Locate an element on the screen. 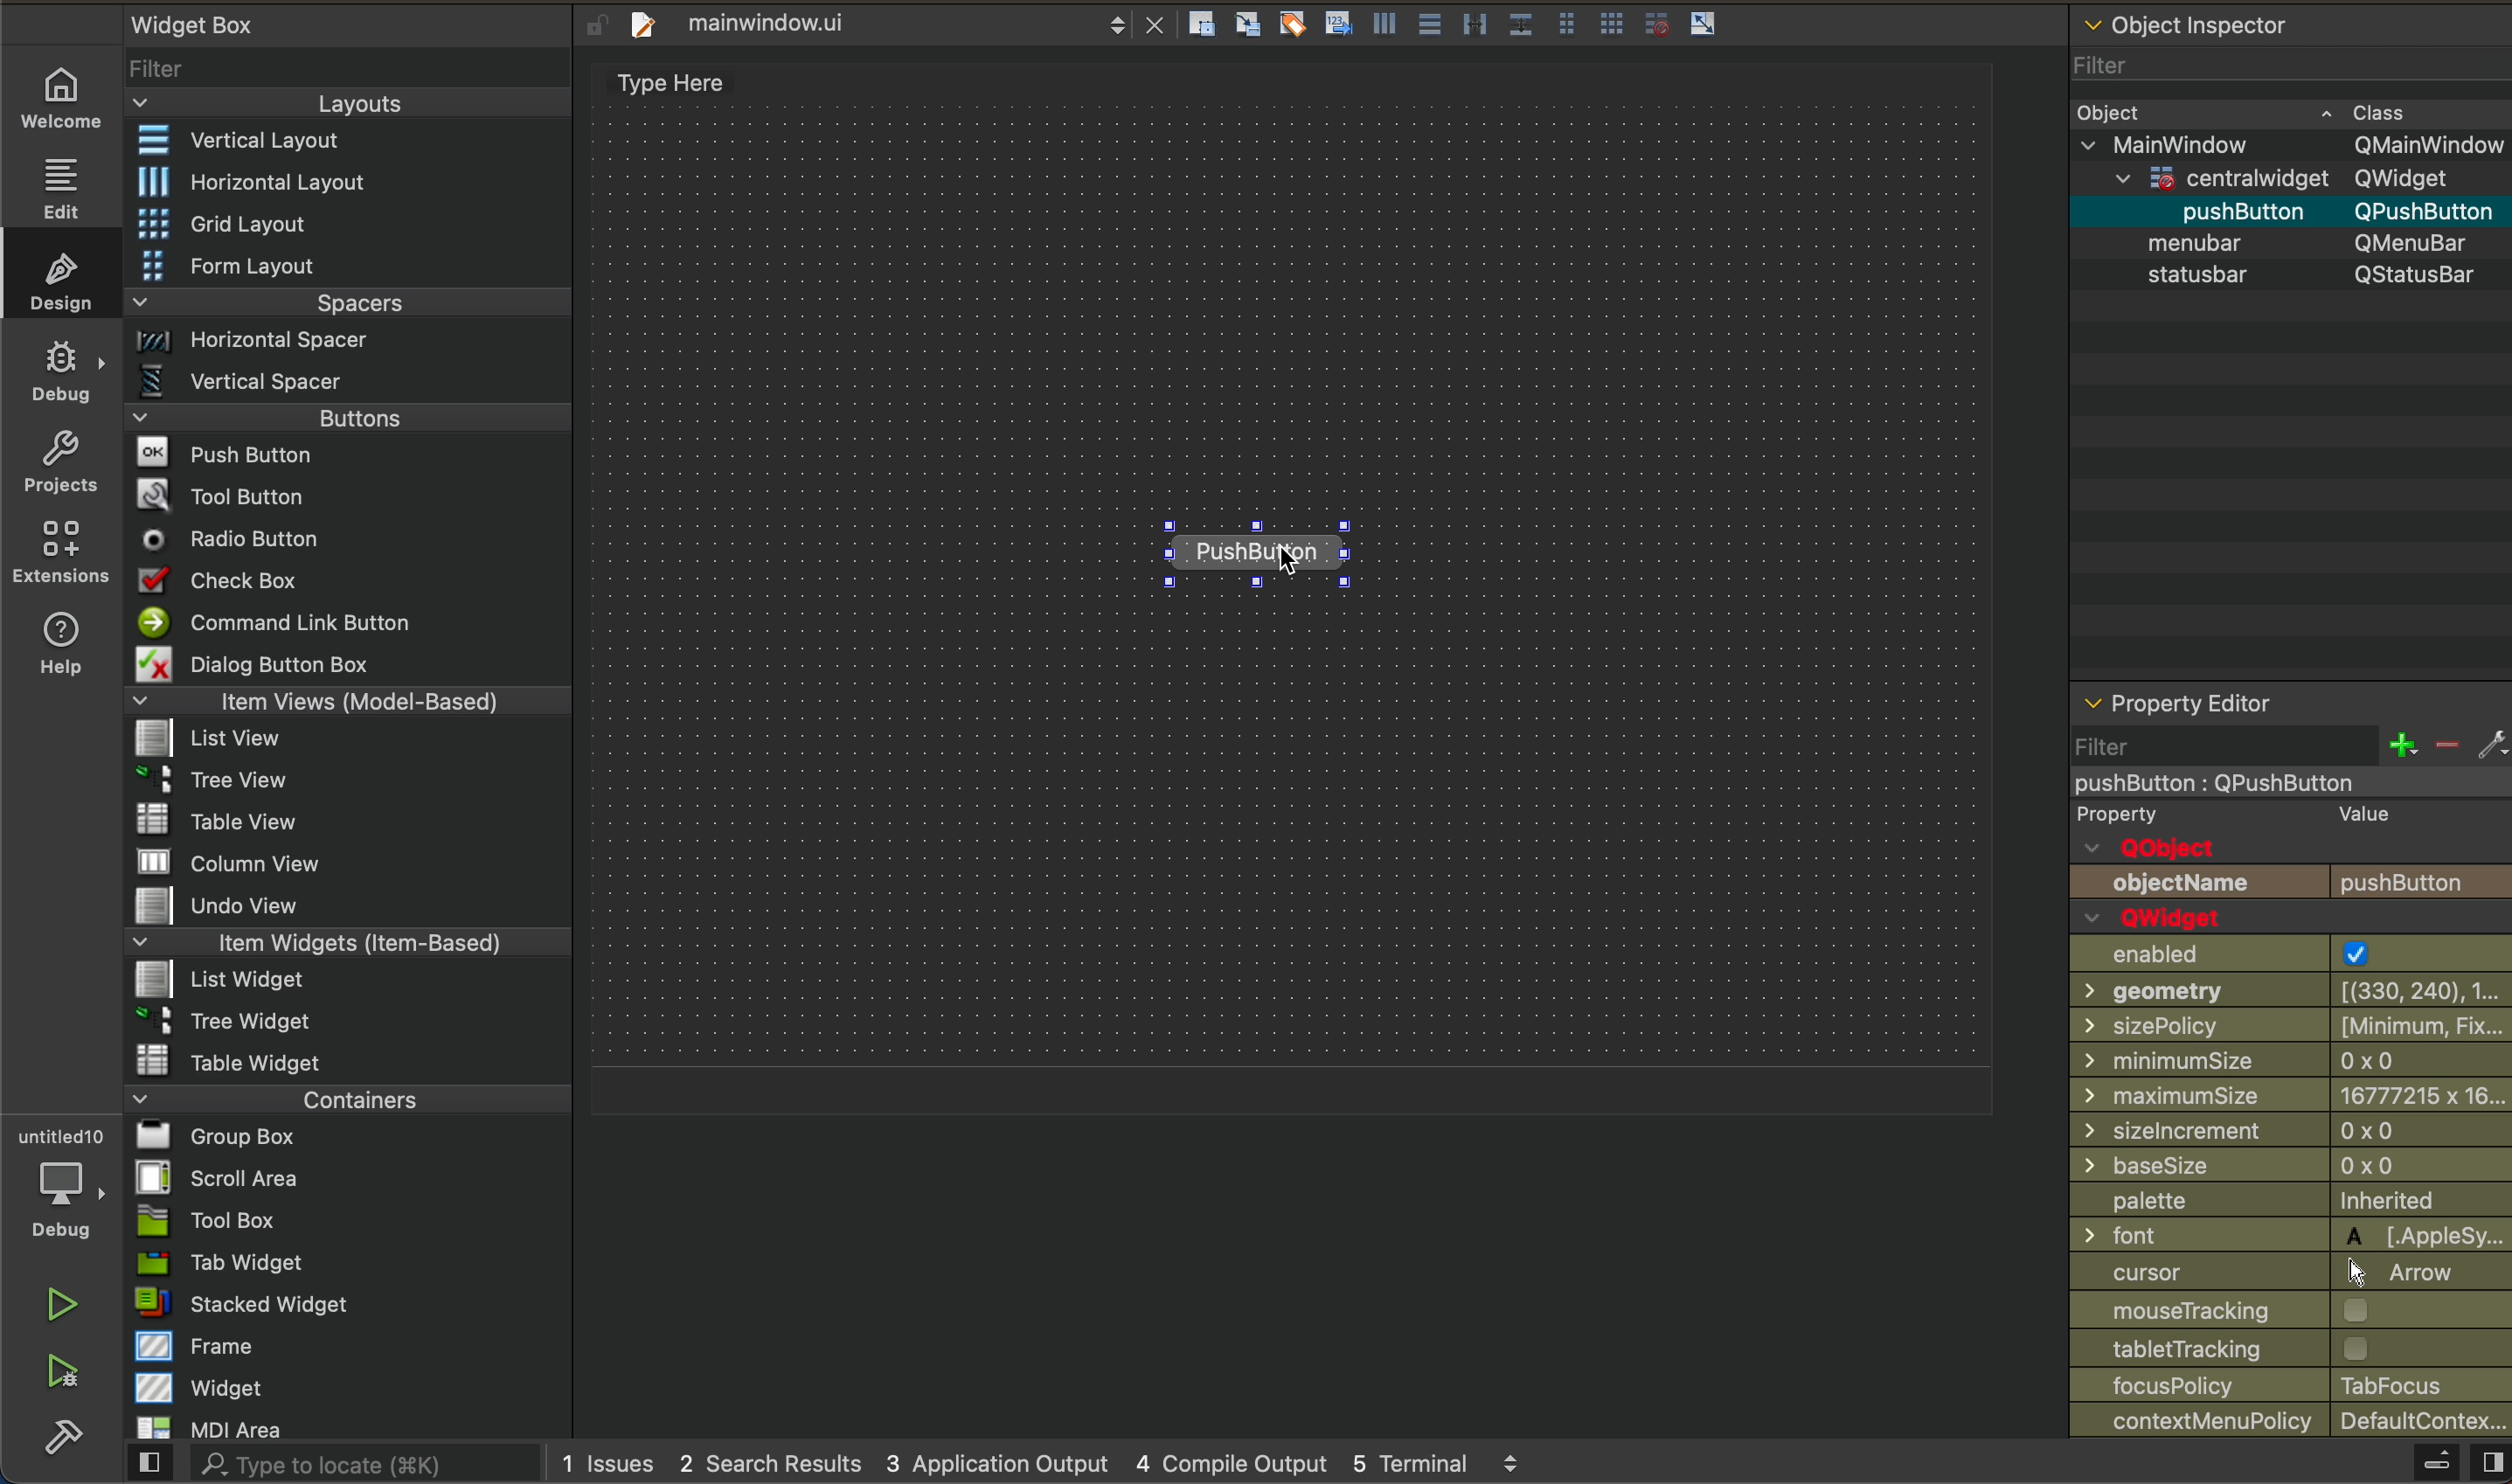  close sidebar is located at coordinates (2446, 1462).